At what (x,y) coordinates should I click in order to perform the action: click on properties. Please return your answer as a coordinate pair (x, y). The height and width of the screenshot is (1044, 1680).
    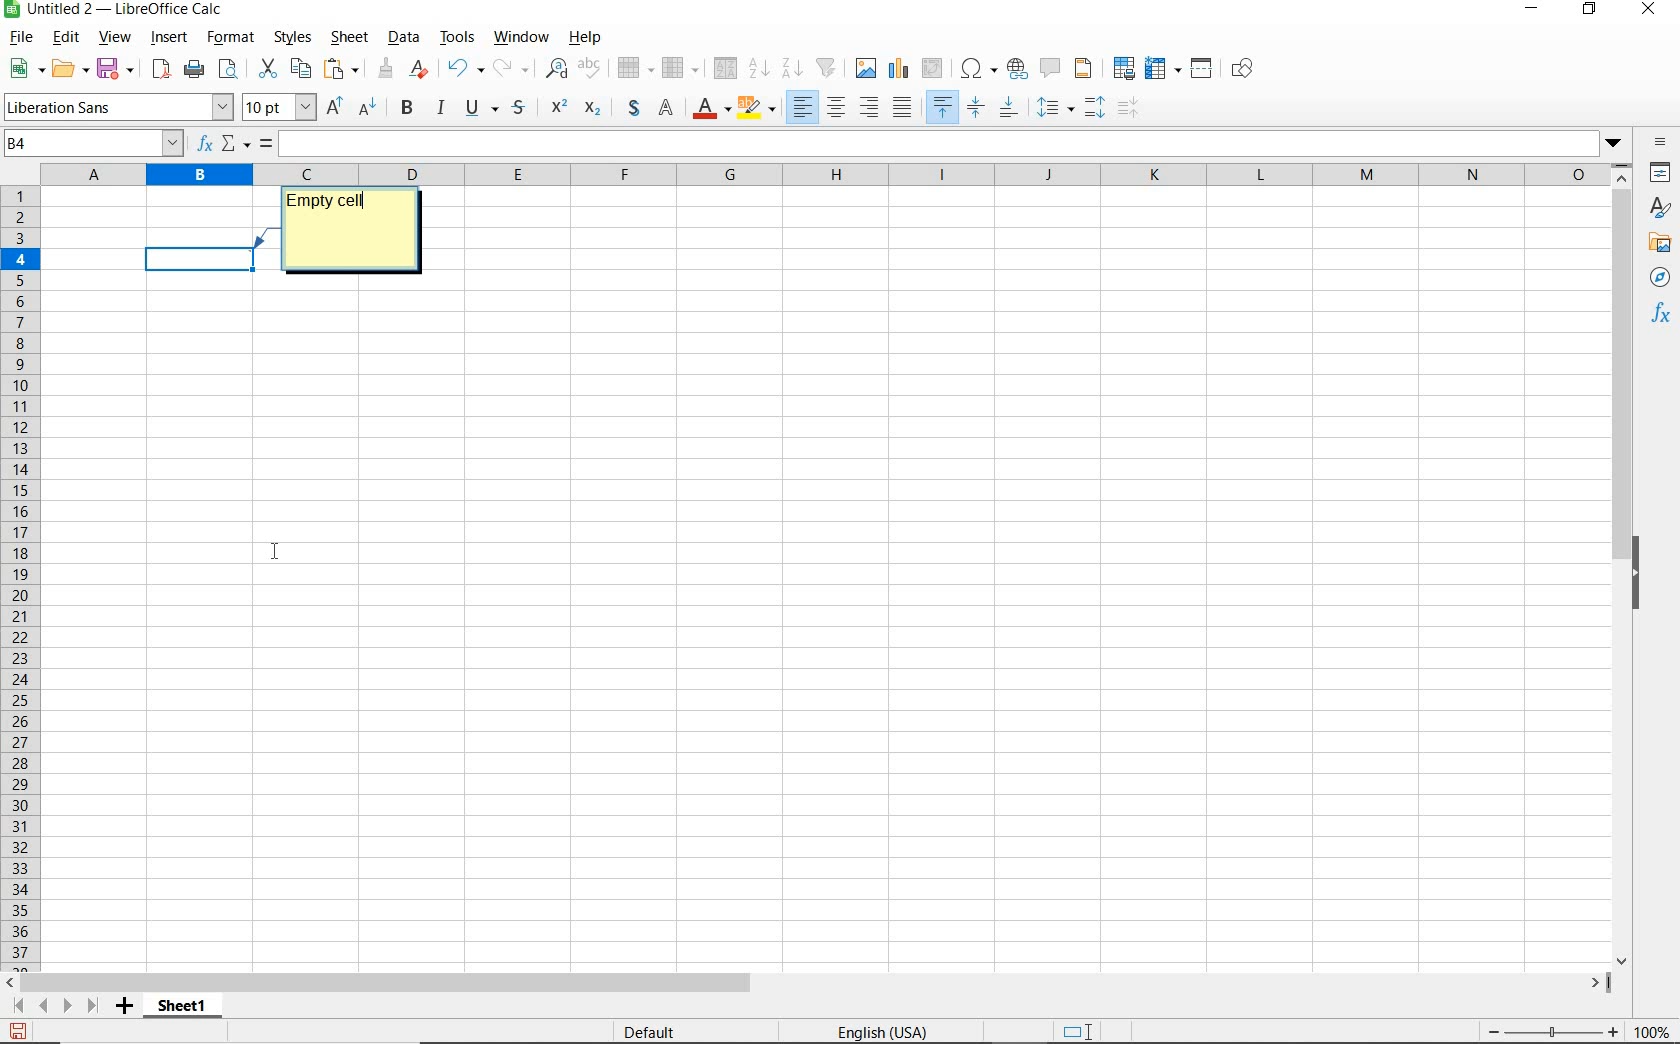
    Looking at the image, I should click on (1660, 171).